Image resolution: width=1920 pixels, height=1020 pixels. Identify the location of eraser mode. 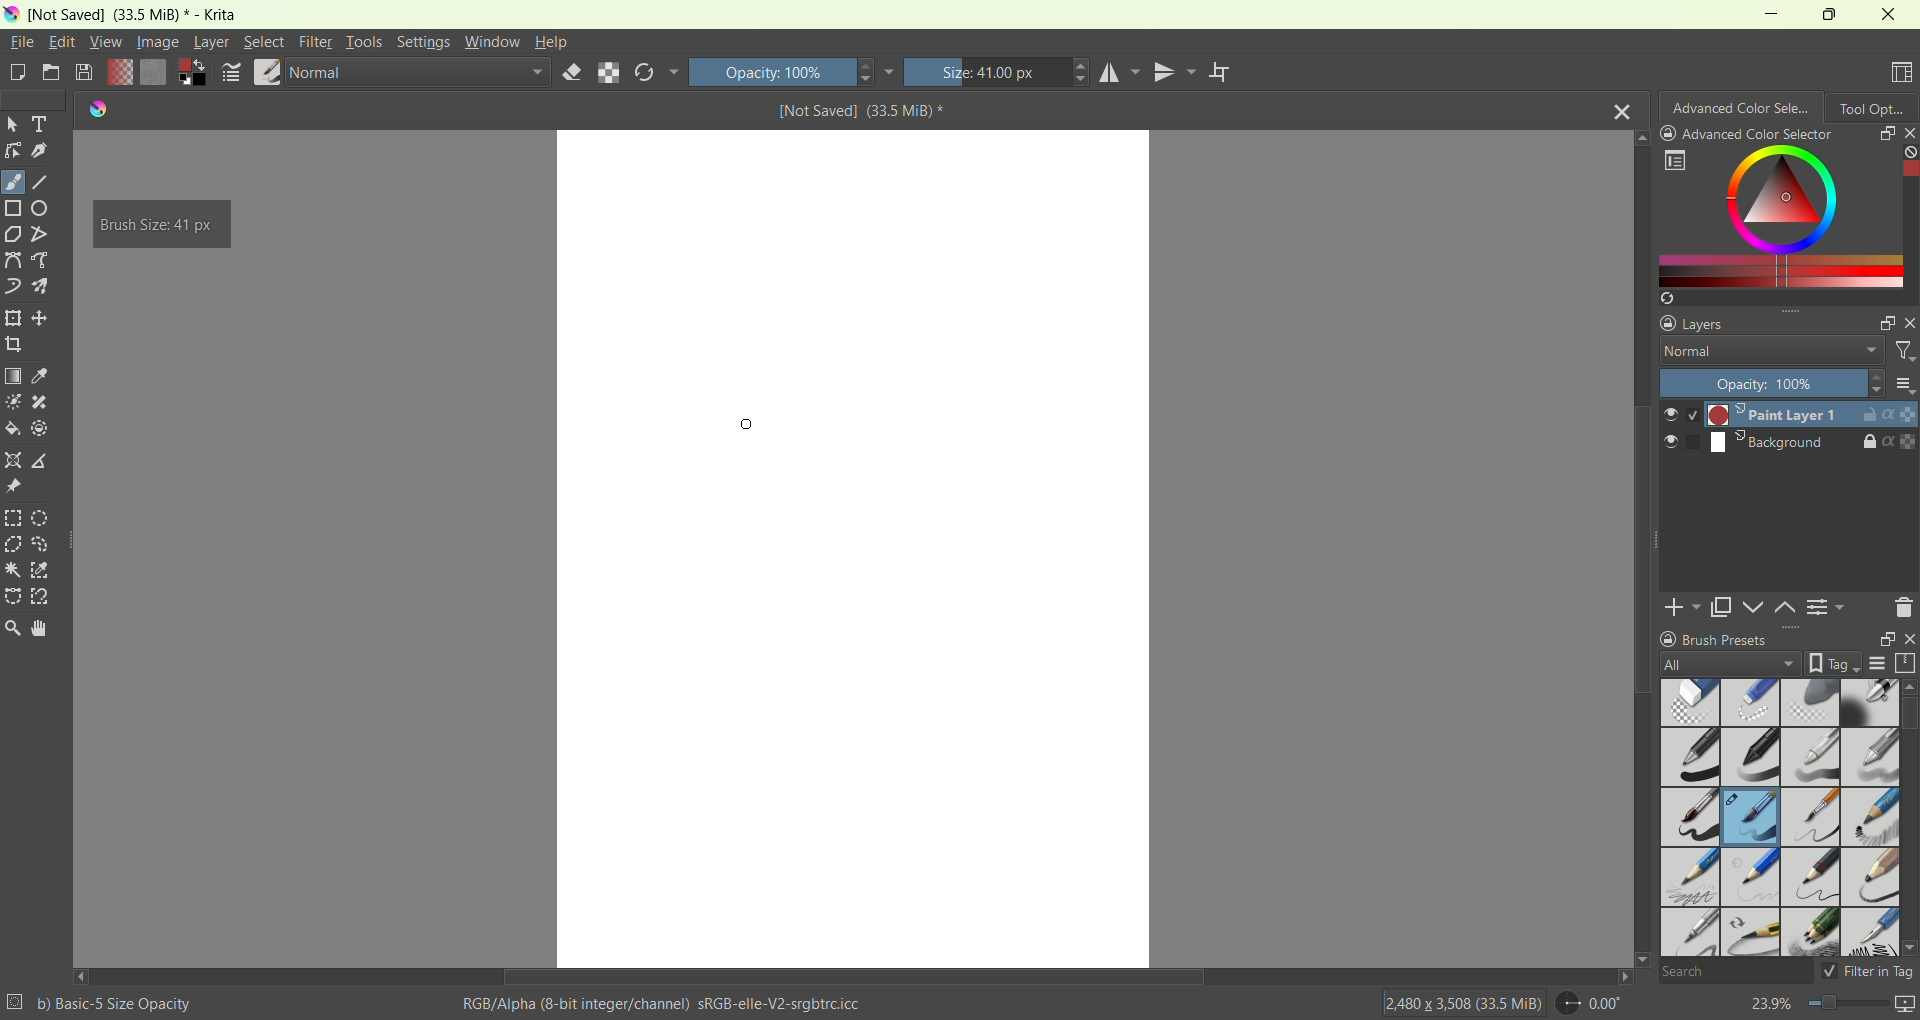
(568, 74).